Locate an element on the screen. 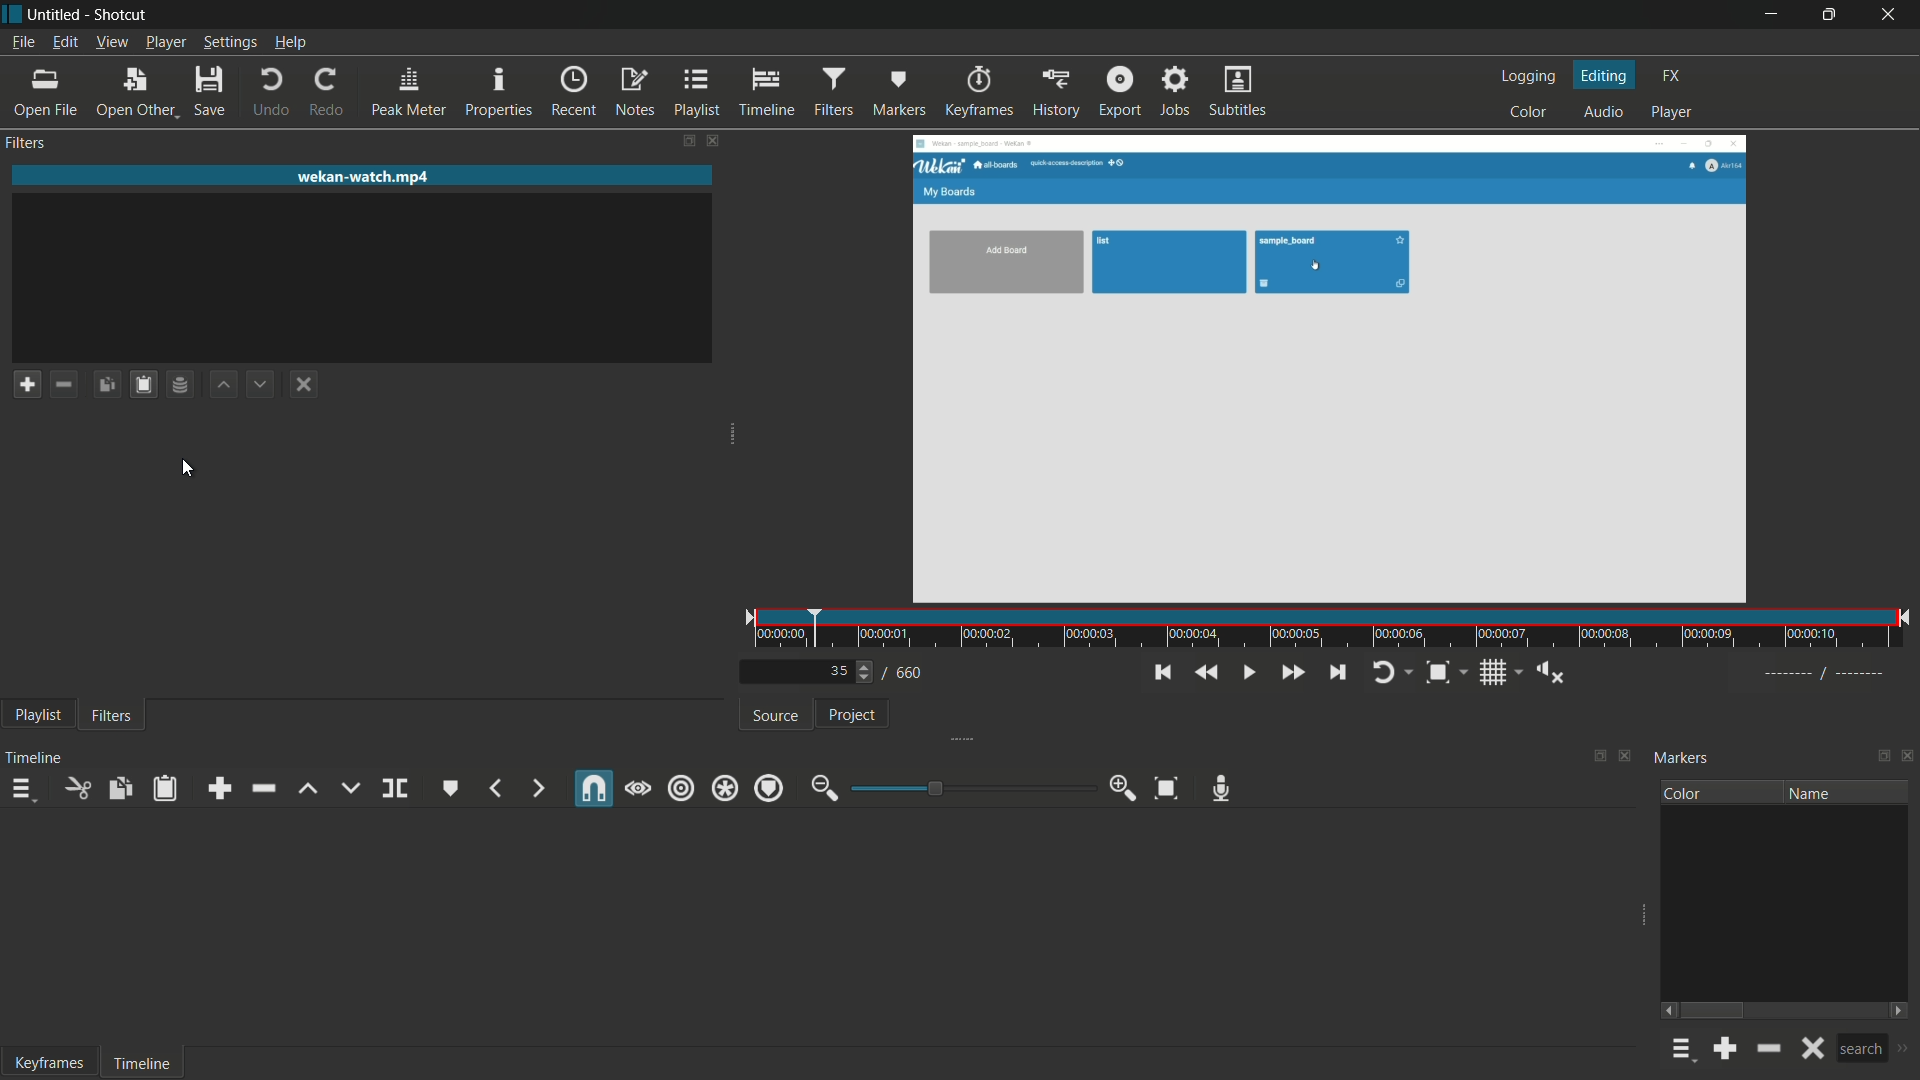  app name is located at coordinates (123, 15).